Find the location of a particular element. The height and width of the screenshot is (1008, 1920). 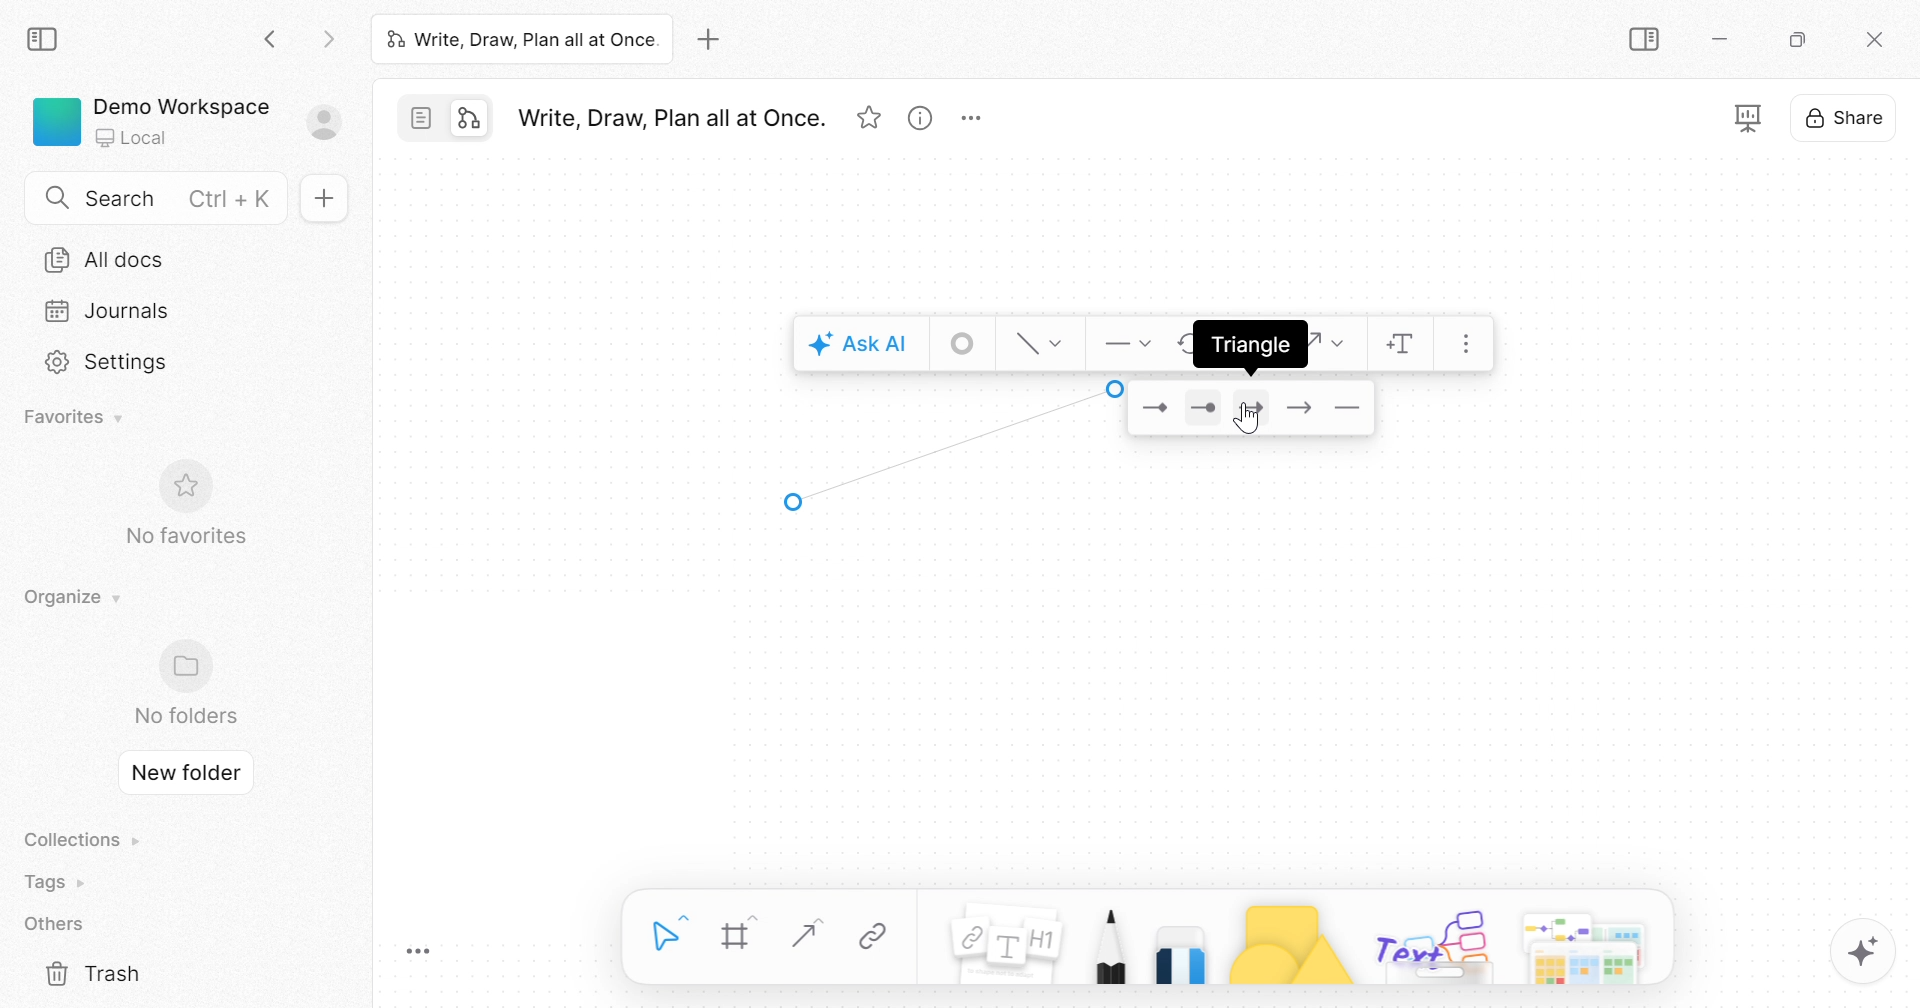

Eraser is located at coordinates (1182, 950).